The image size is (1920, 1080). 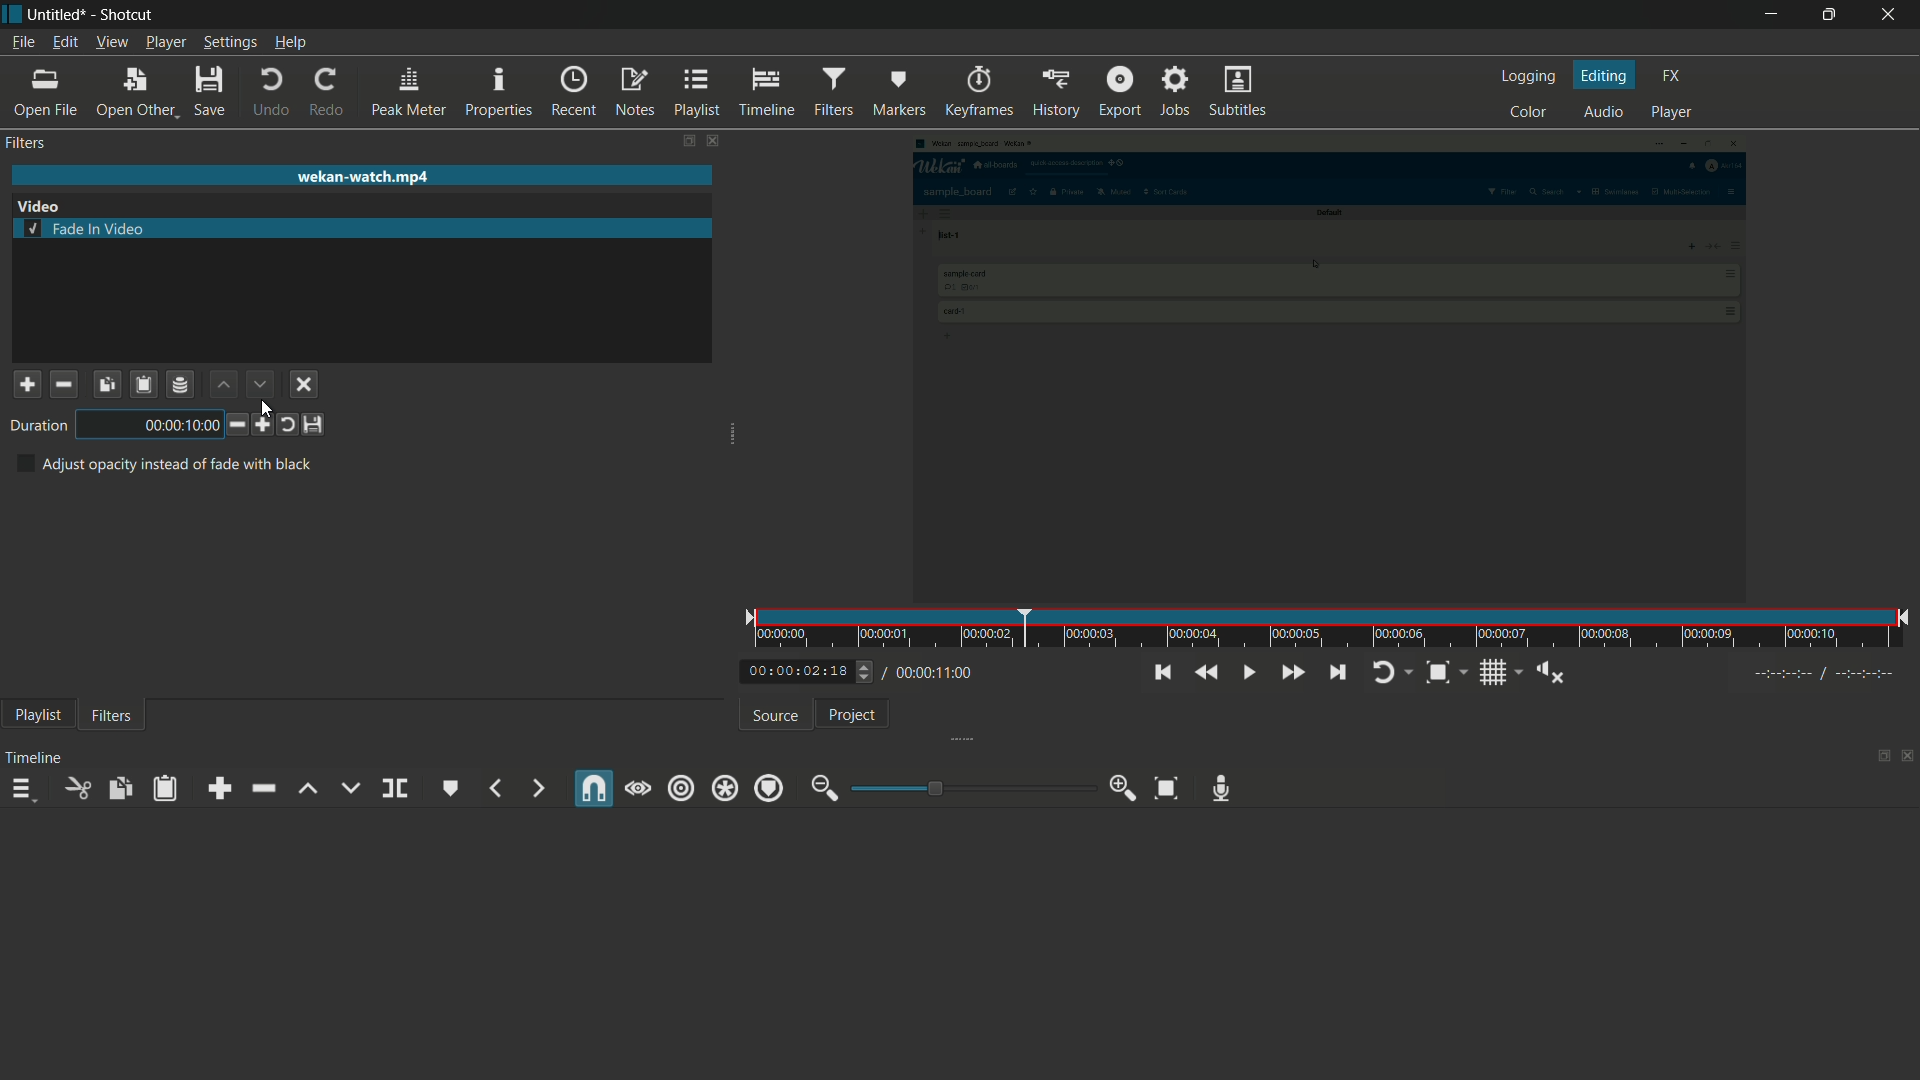 I want to click on editing, so click(x=1607, y=76).